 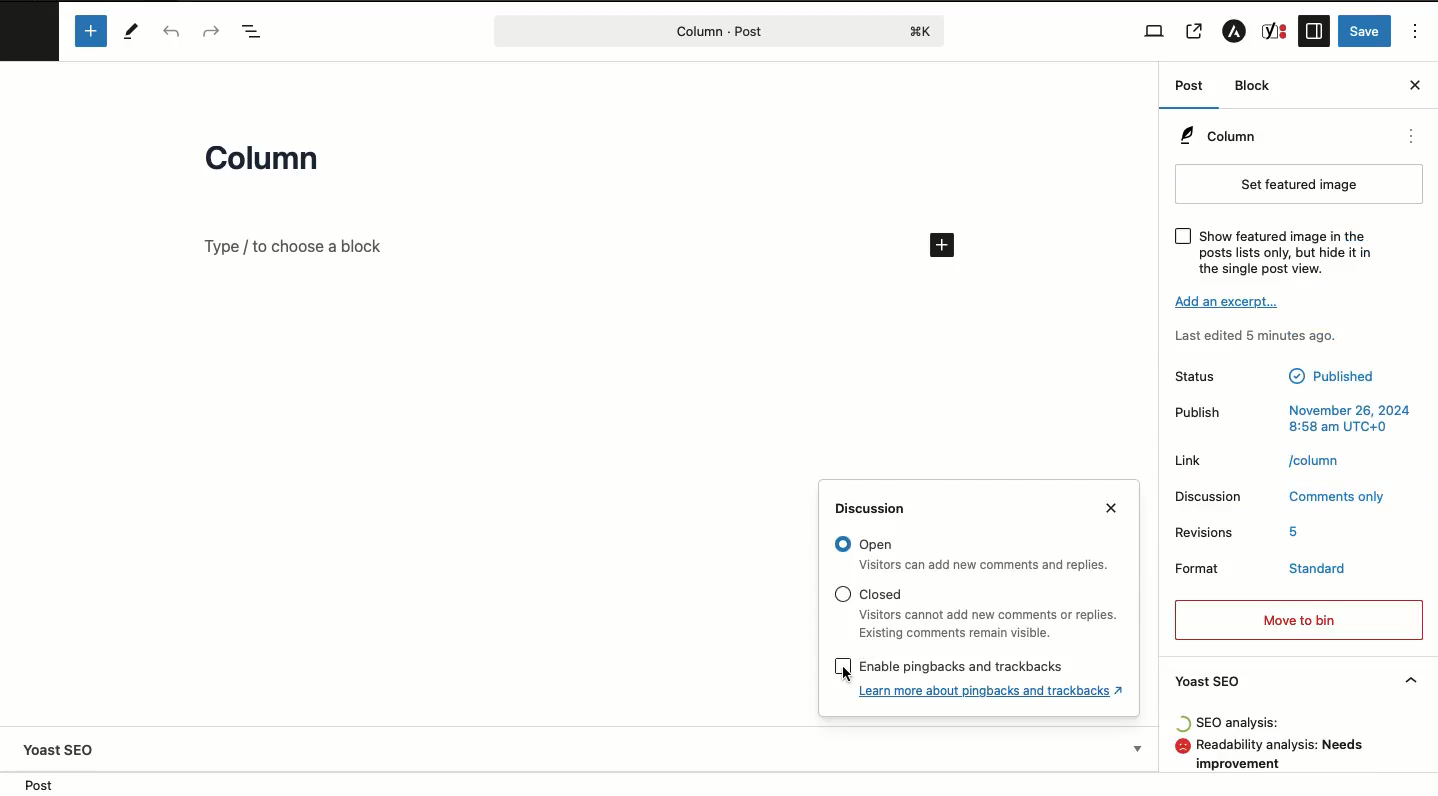 What do you see at coordinates (1192, 460) in the screenshot?
I see `Link` at bounding box center [1192, 460].